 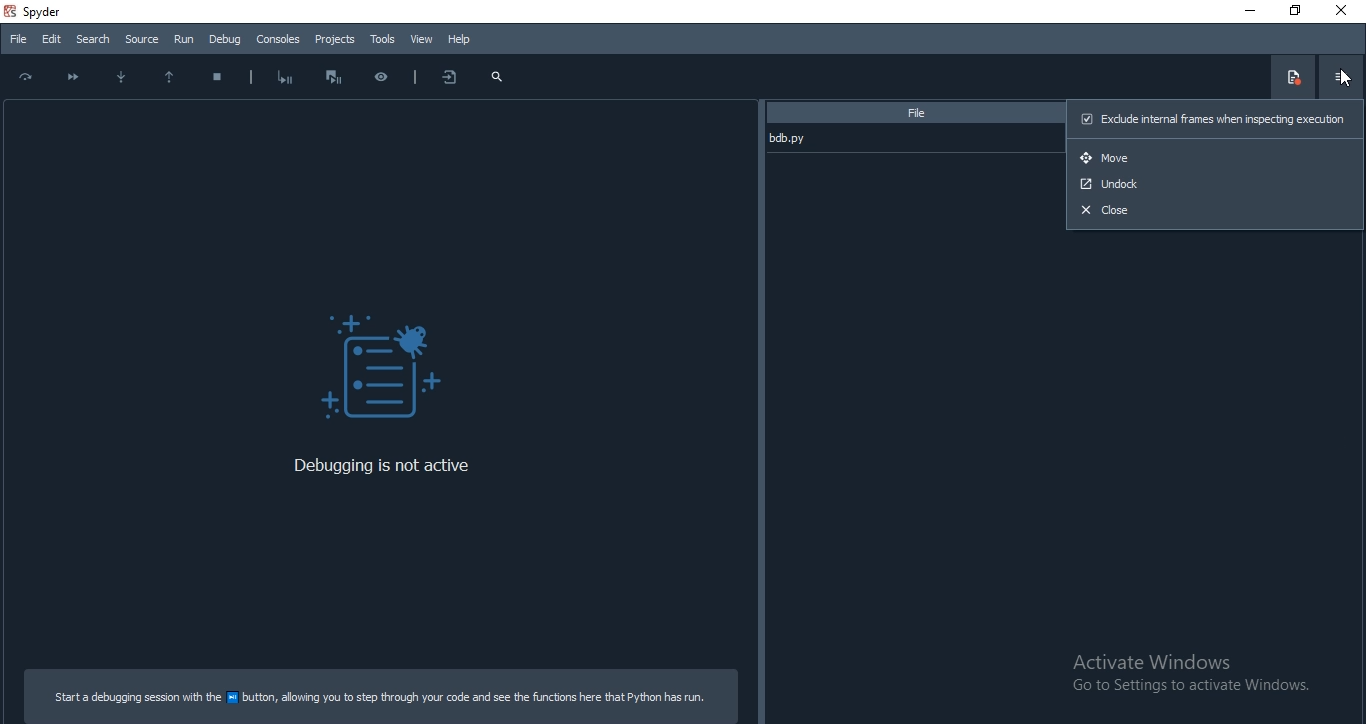 I want to click on Debug, so click(x=227, y=38).